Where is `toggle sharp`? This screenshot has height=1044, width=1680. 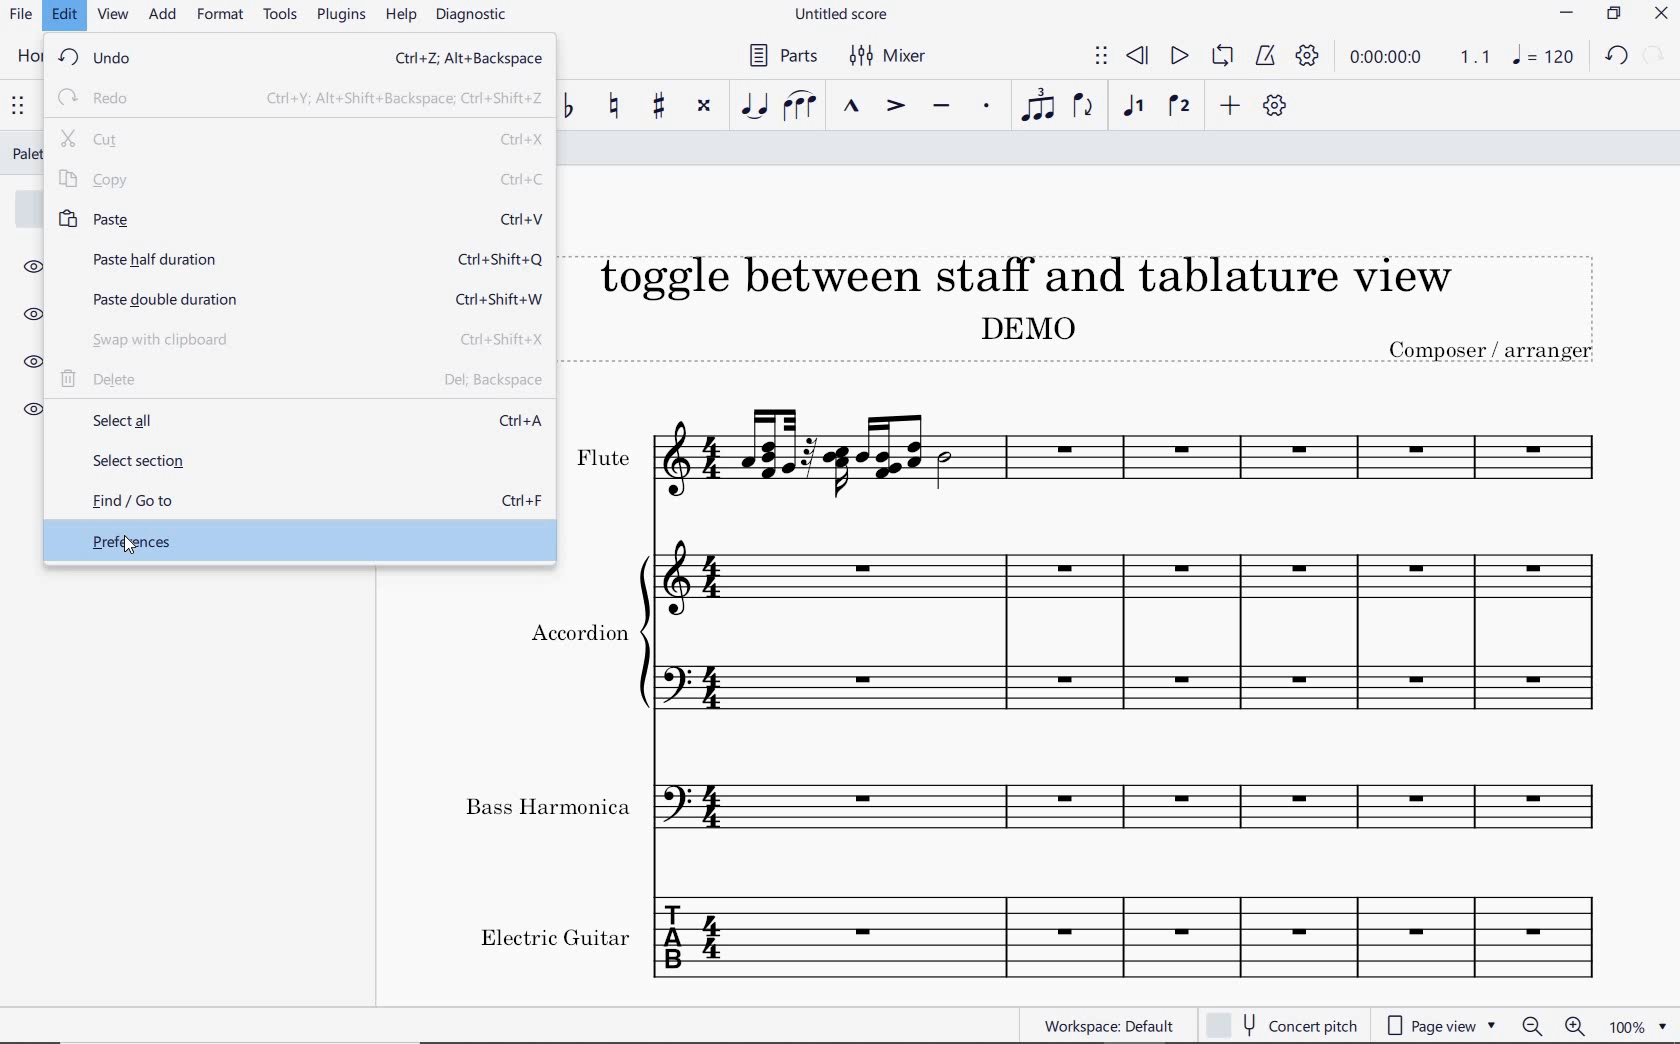 toggle sharp is located at coordinates (659, 107).